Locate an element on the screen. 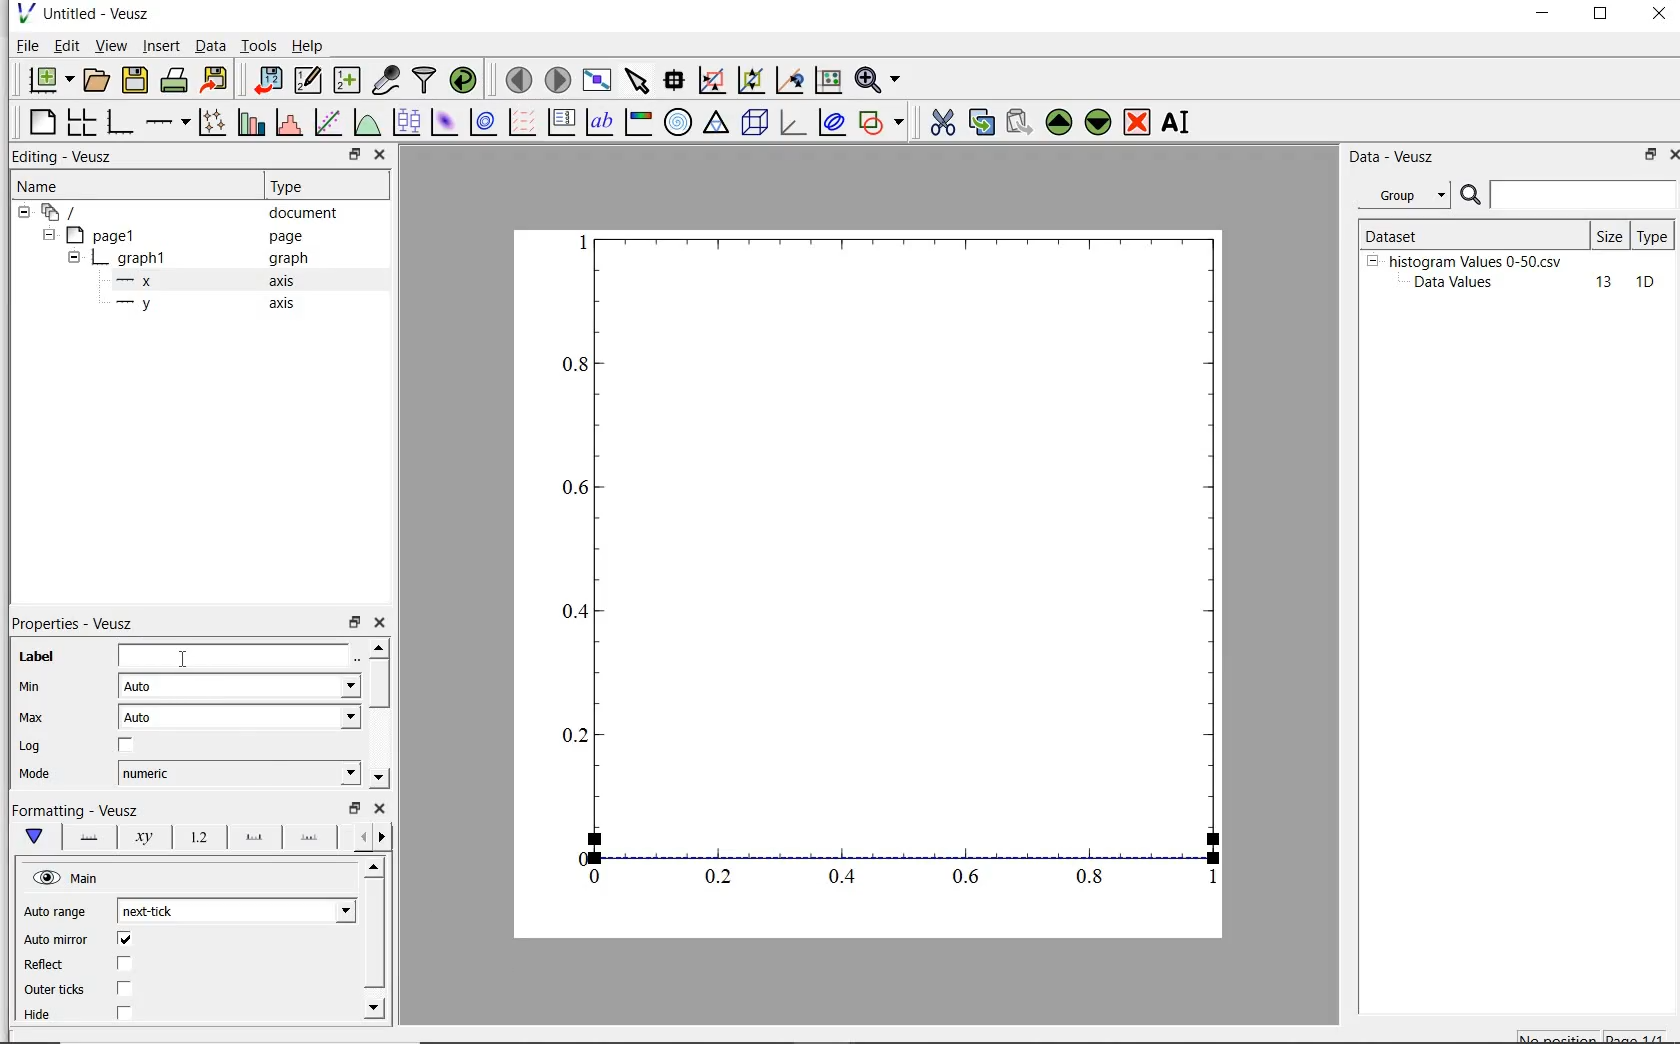 This screenshot has width=1680, height=1044.  Reflect is located at coordinates (47, 965).